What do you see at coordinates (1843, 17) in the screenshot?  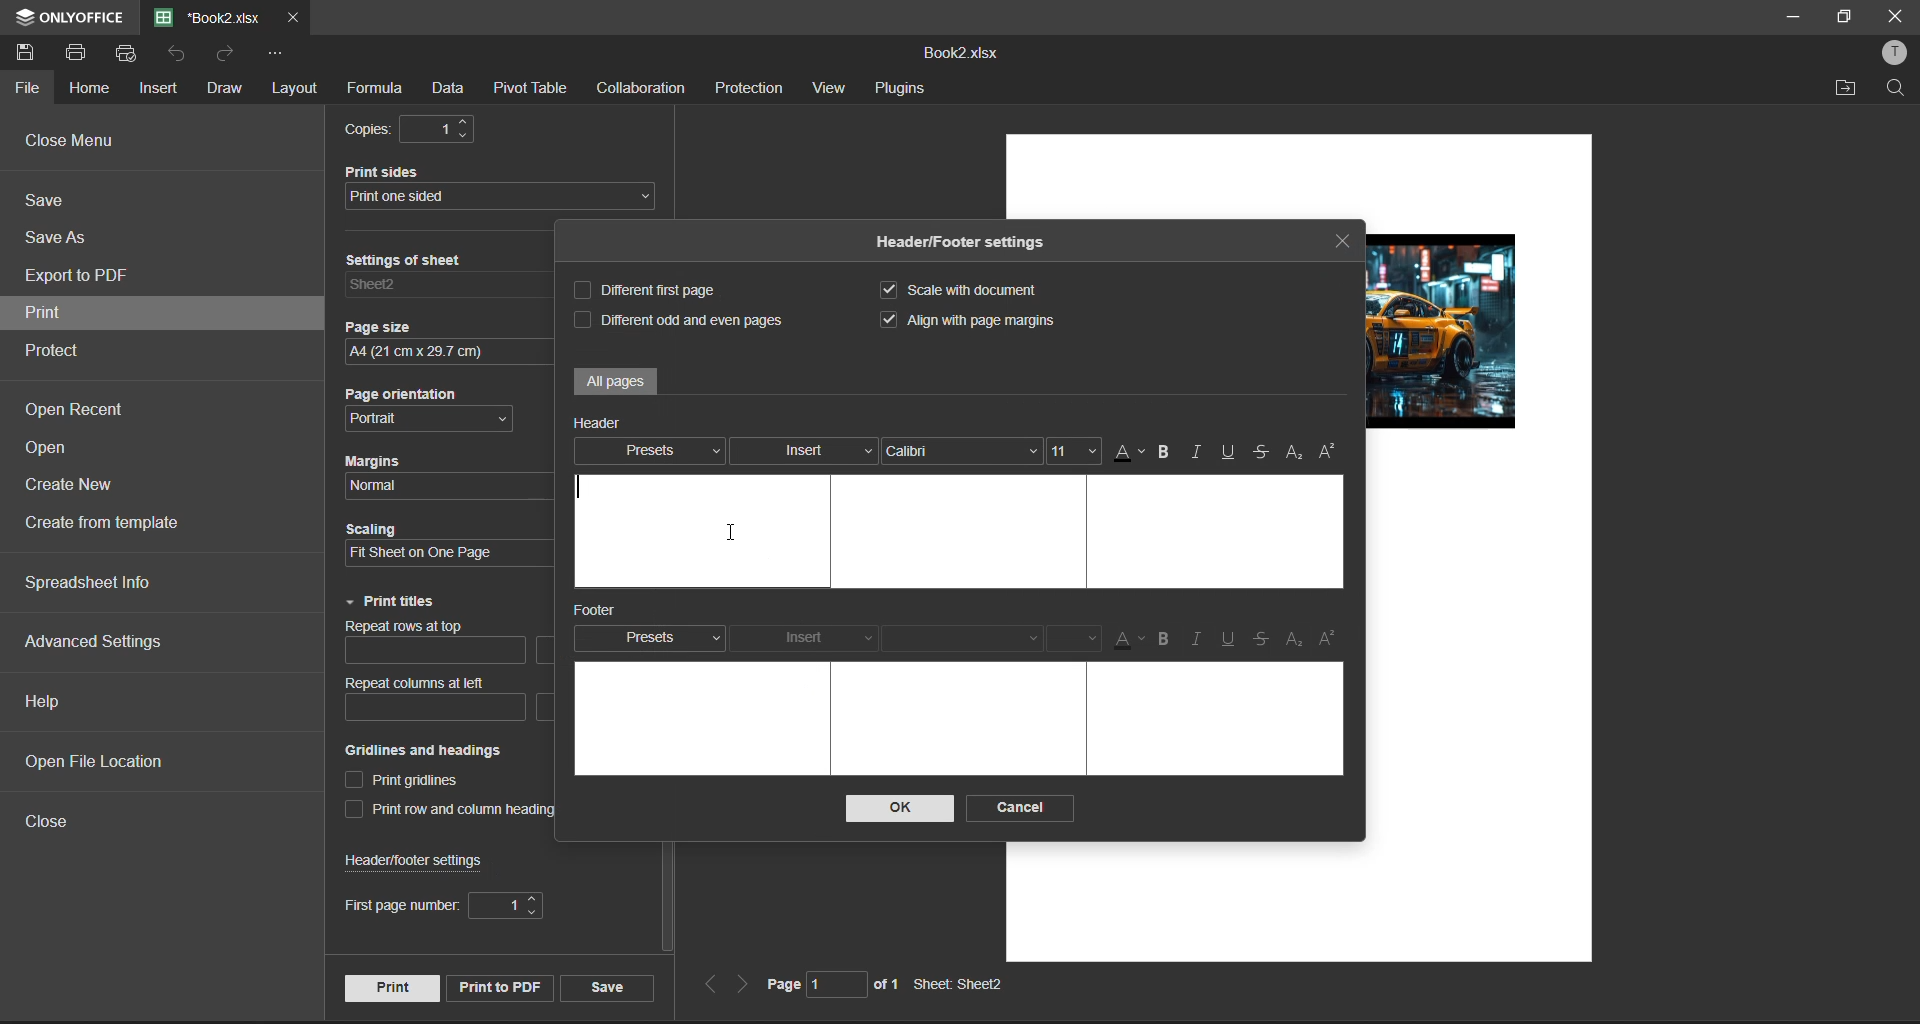 I see `maximize` at bounding box center [1843, 17].